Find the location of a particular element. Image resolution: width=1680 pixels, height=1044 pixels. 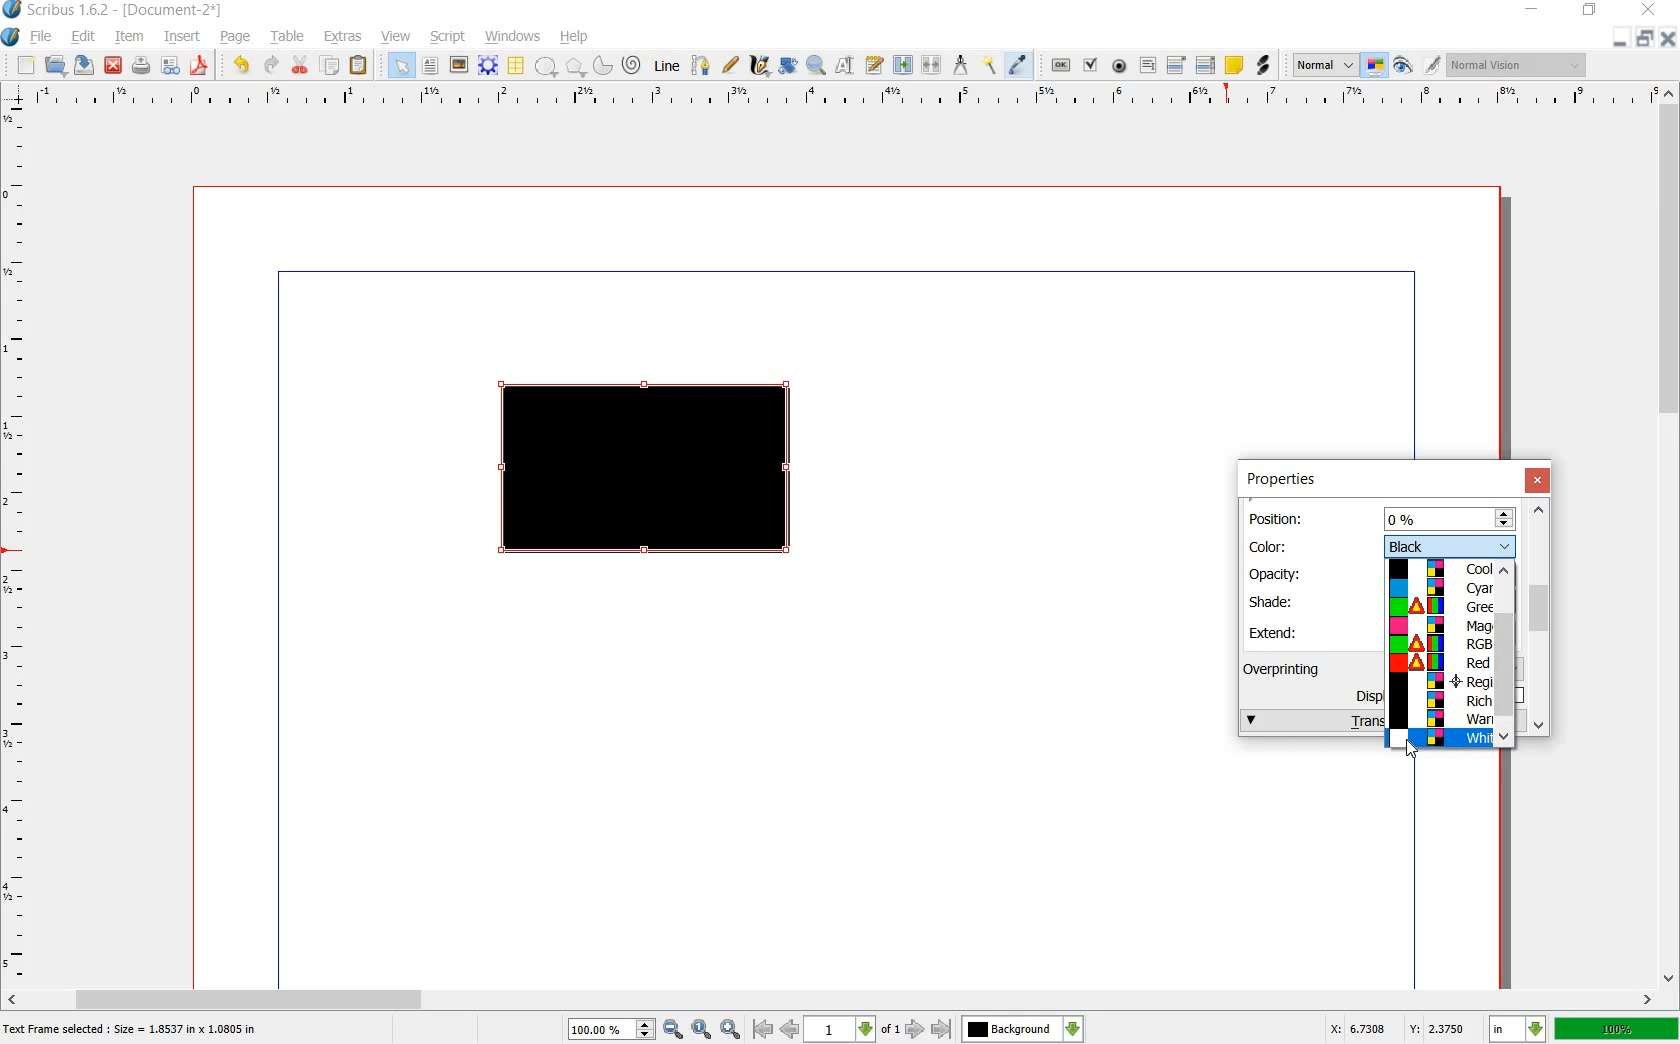

image frame is located at coordinates (457, 65).